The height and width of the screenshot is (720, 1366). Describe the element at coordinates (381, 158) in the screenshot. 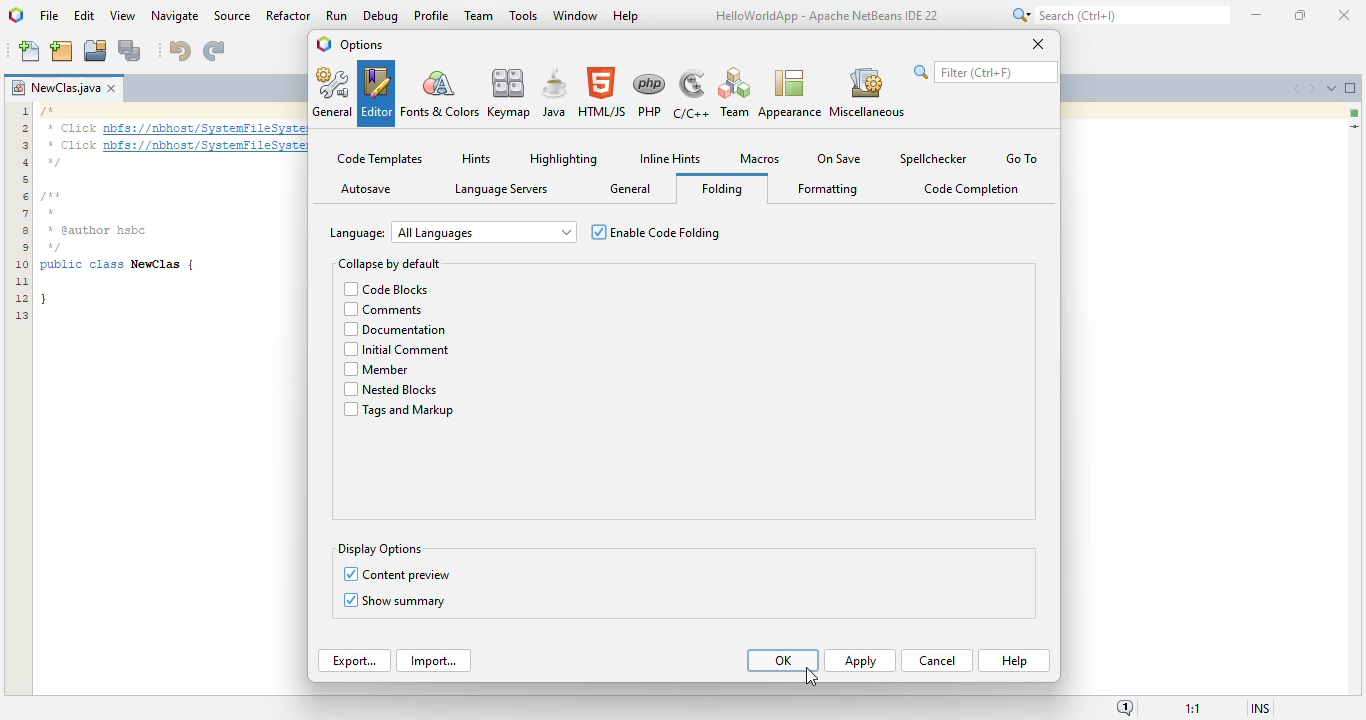

I see `code templates` at that location.